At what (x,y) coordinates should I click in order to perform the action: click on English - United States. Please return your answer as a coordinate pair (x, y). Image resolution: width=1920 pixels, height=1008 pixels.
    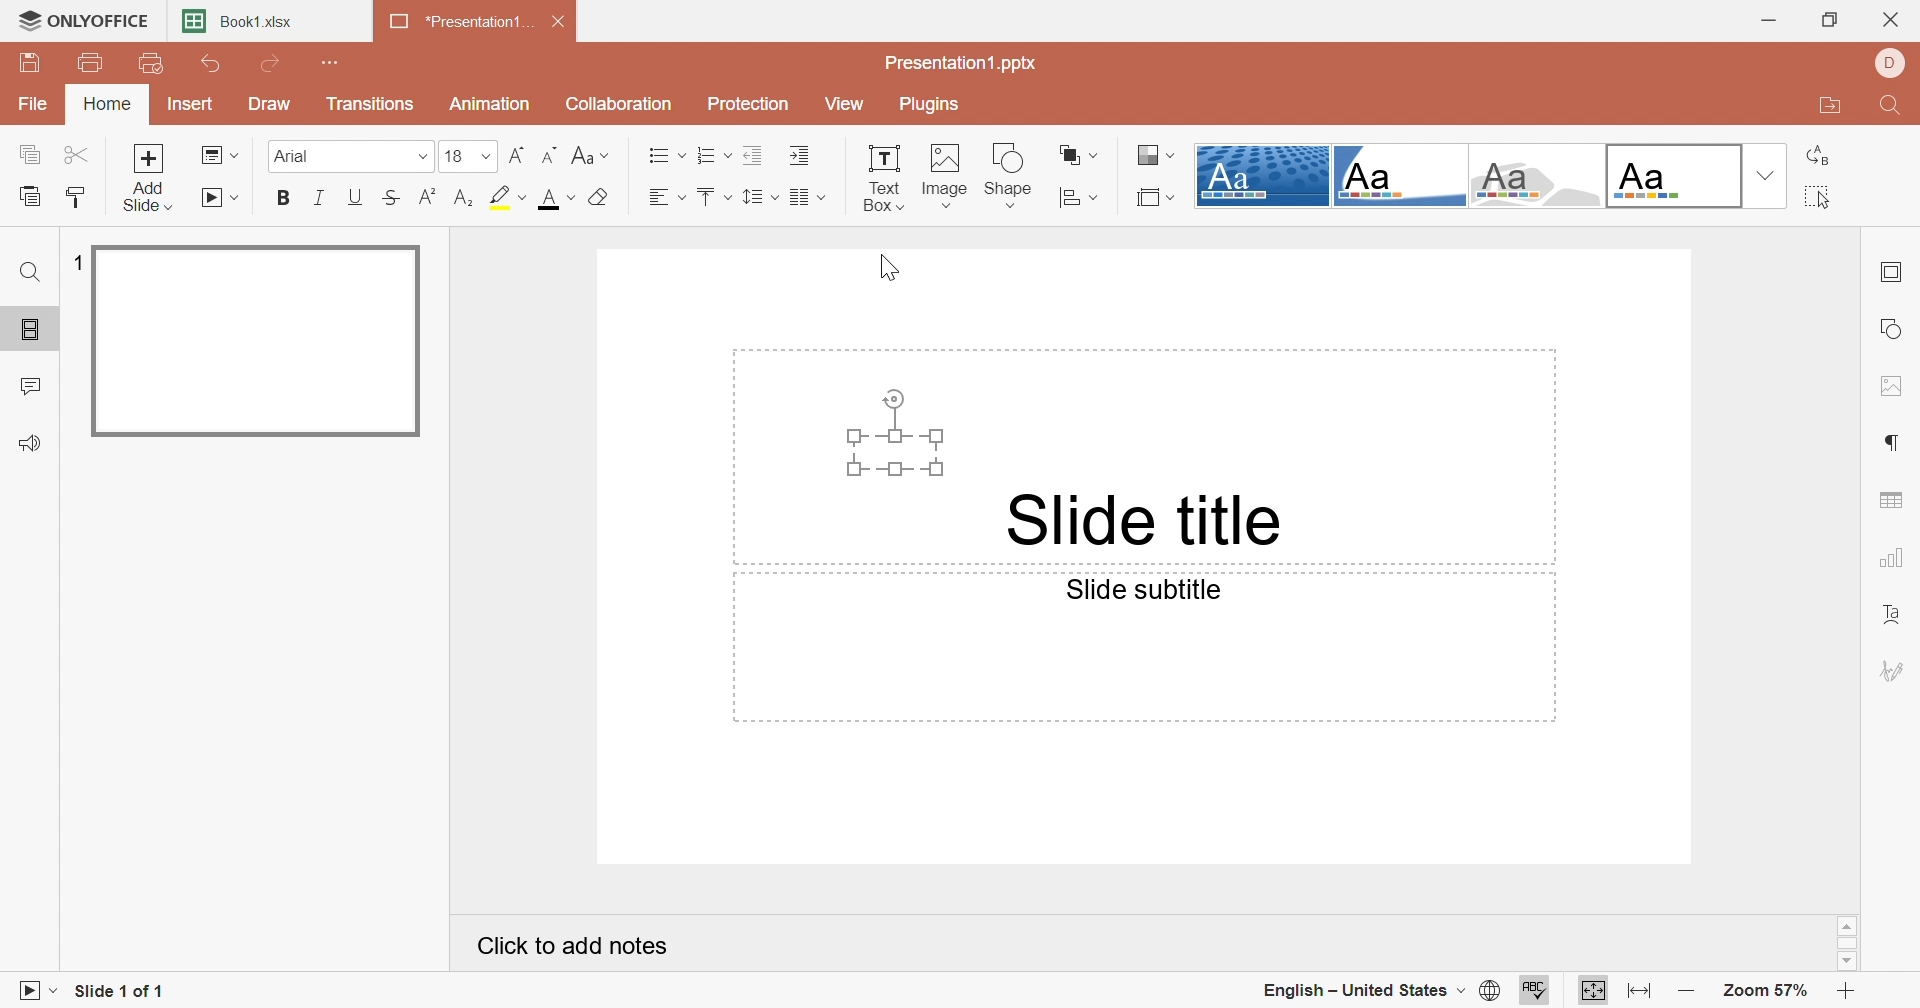
    Looking at the image, I should click on (1363, 994).